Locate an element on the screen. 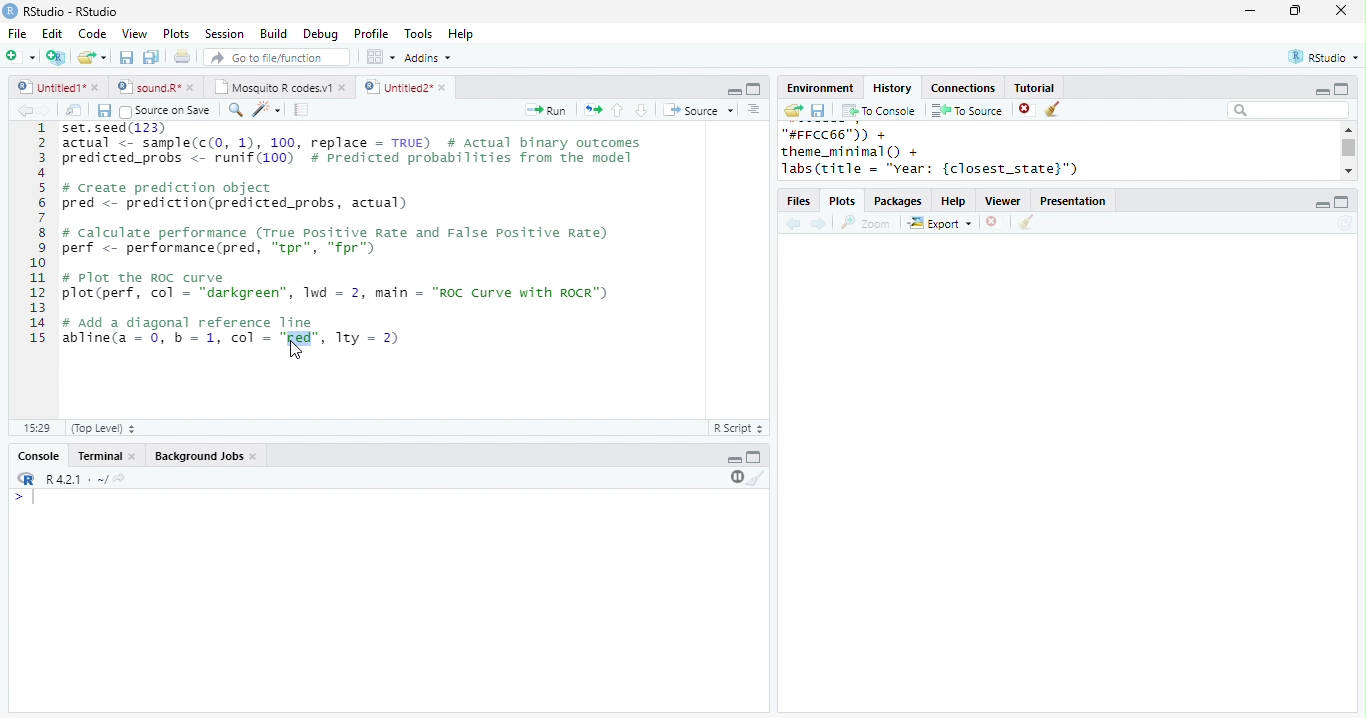 The width and height of the screenshot is (1366, 718). Debug is located at coordinates (323, 35).